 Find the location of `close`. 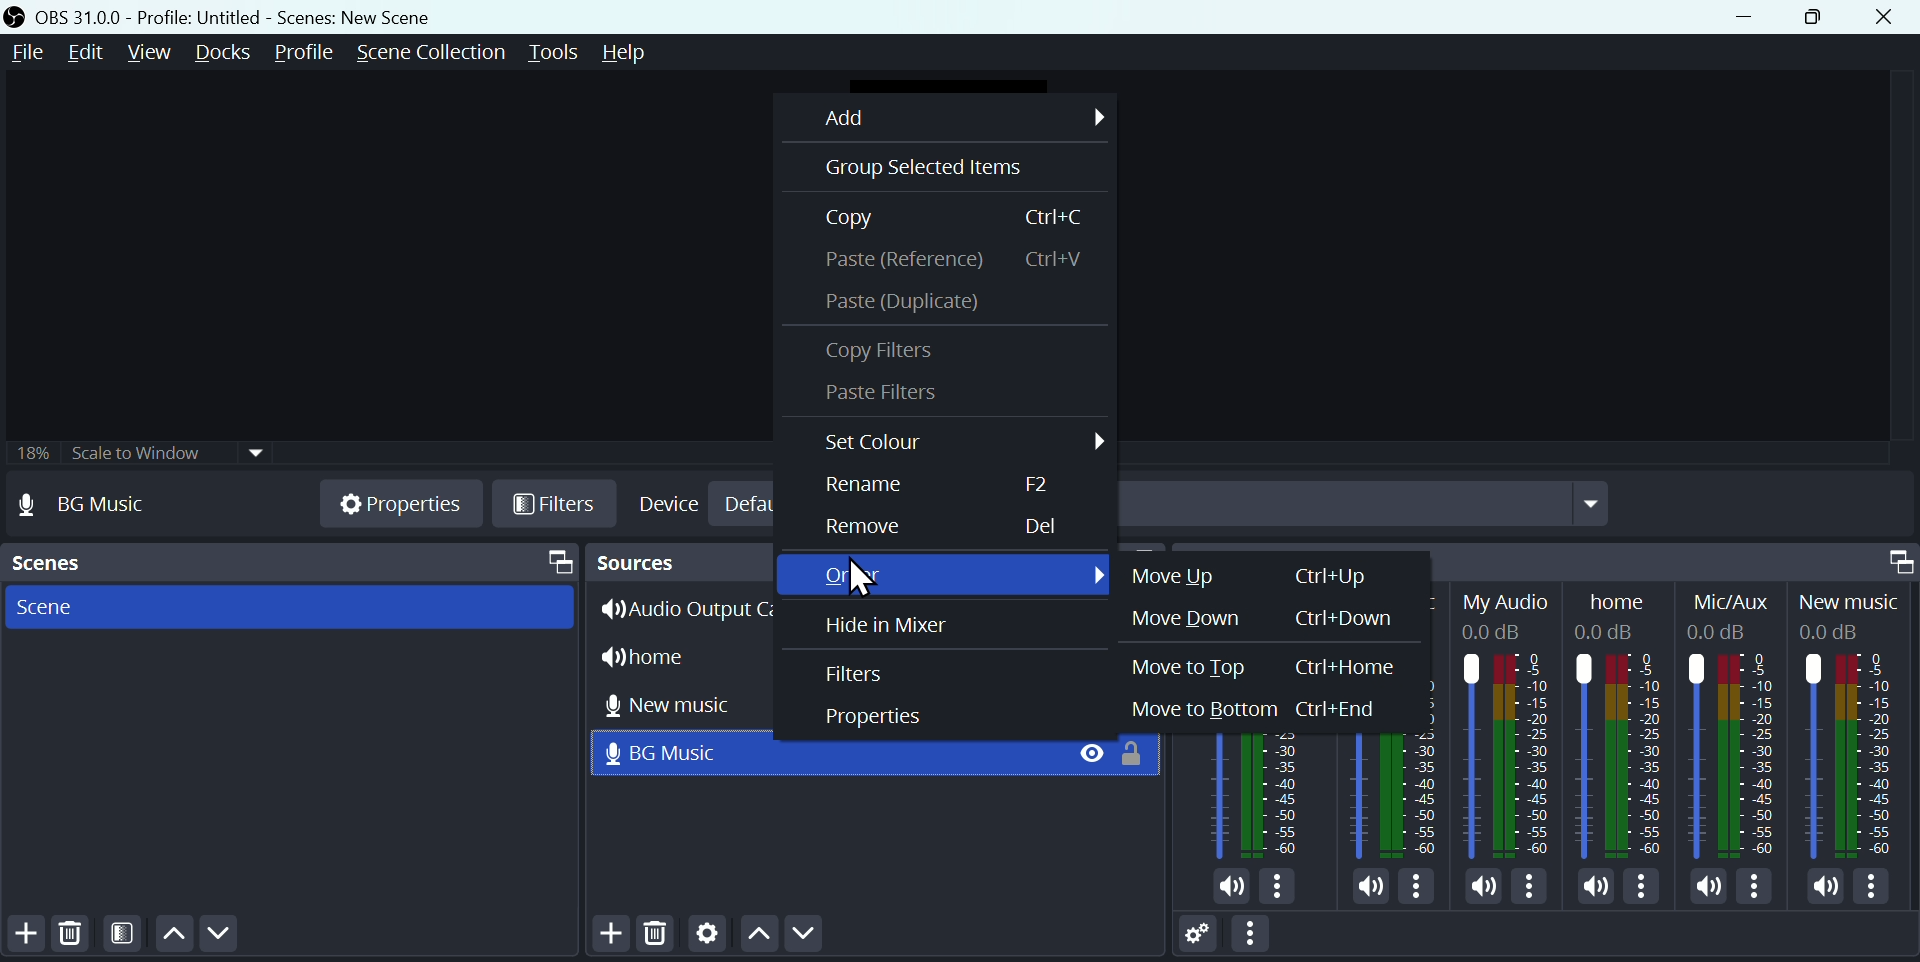

close is located at coordinates (1885, 14).